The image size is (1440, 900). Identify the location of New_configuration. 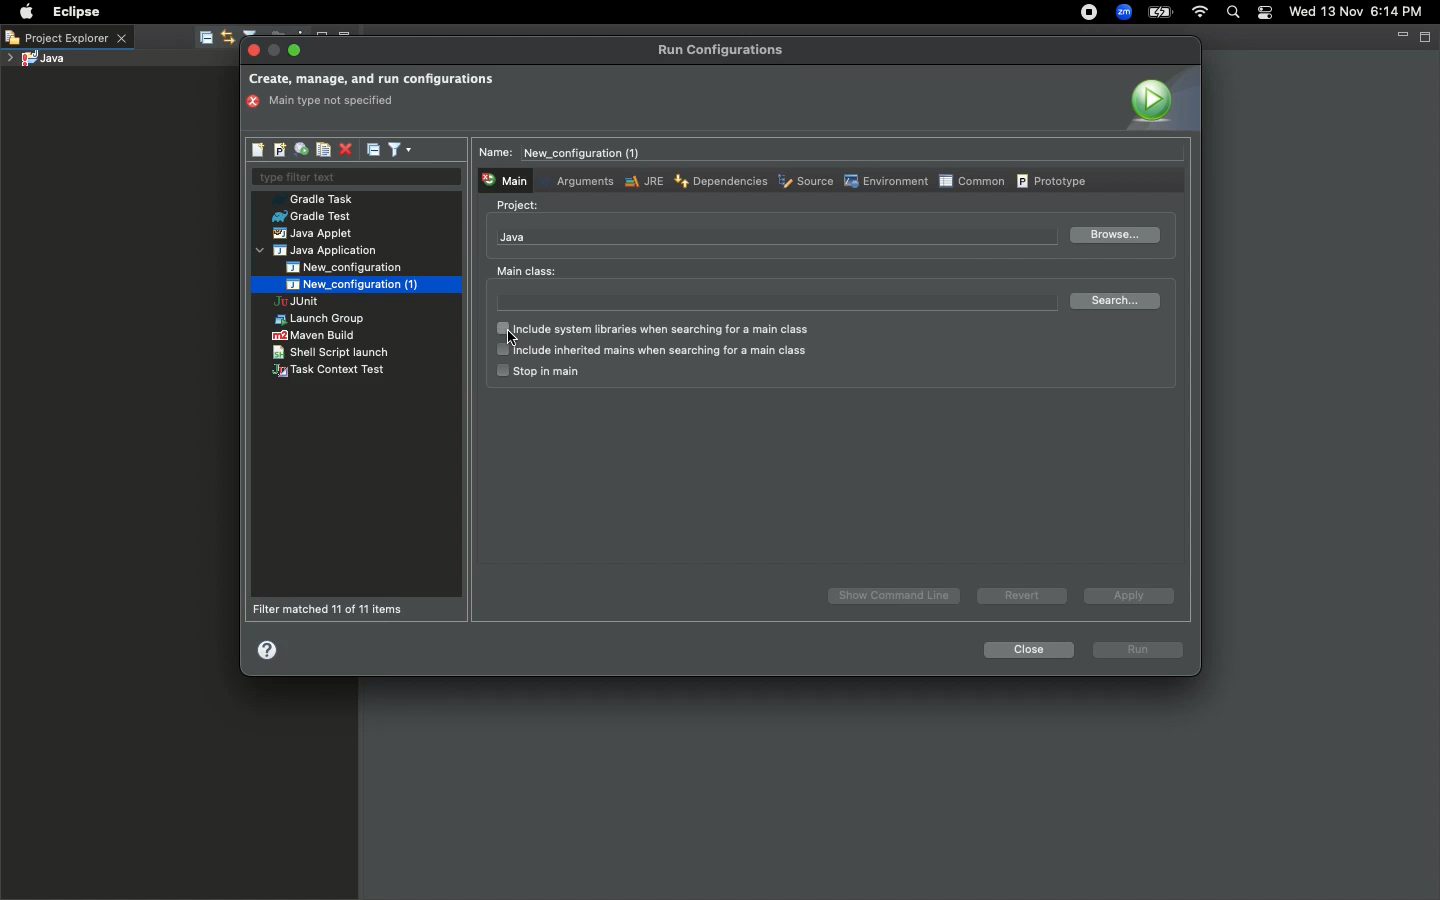
(357, 267).